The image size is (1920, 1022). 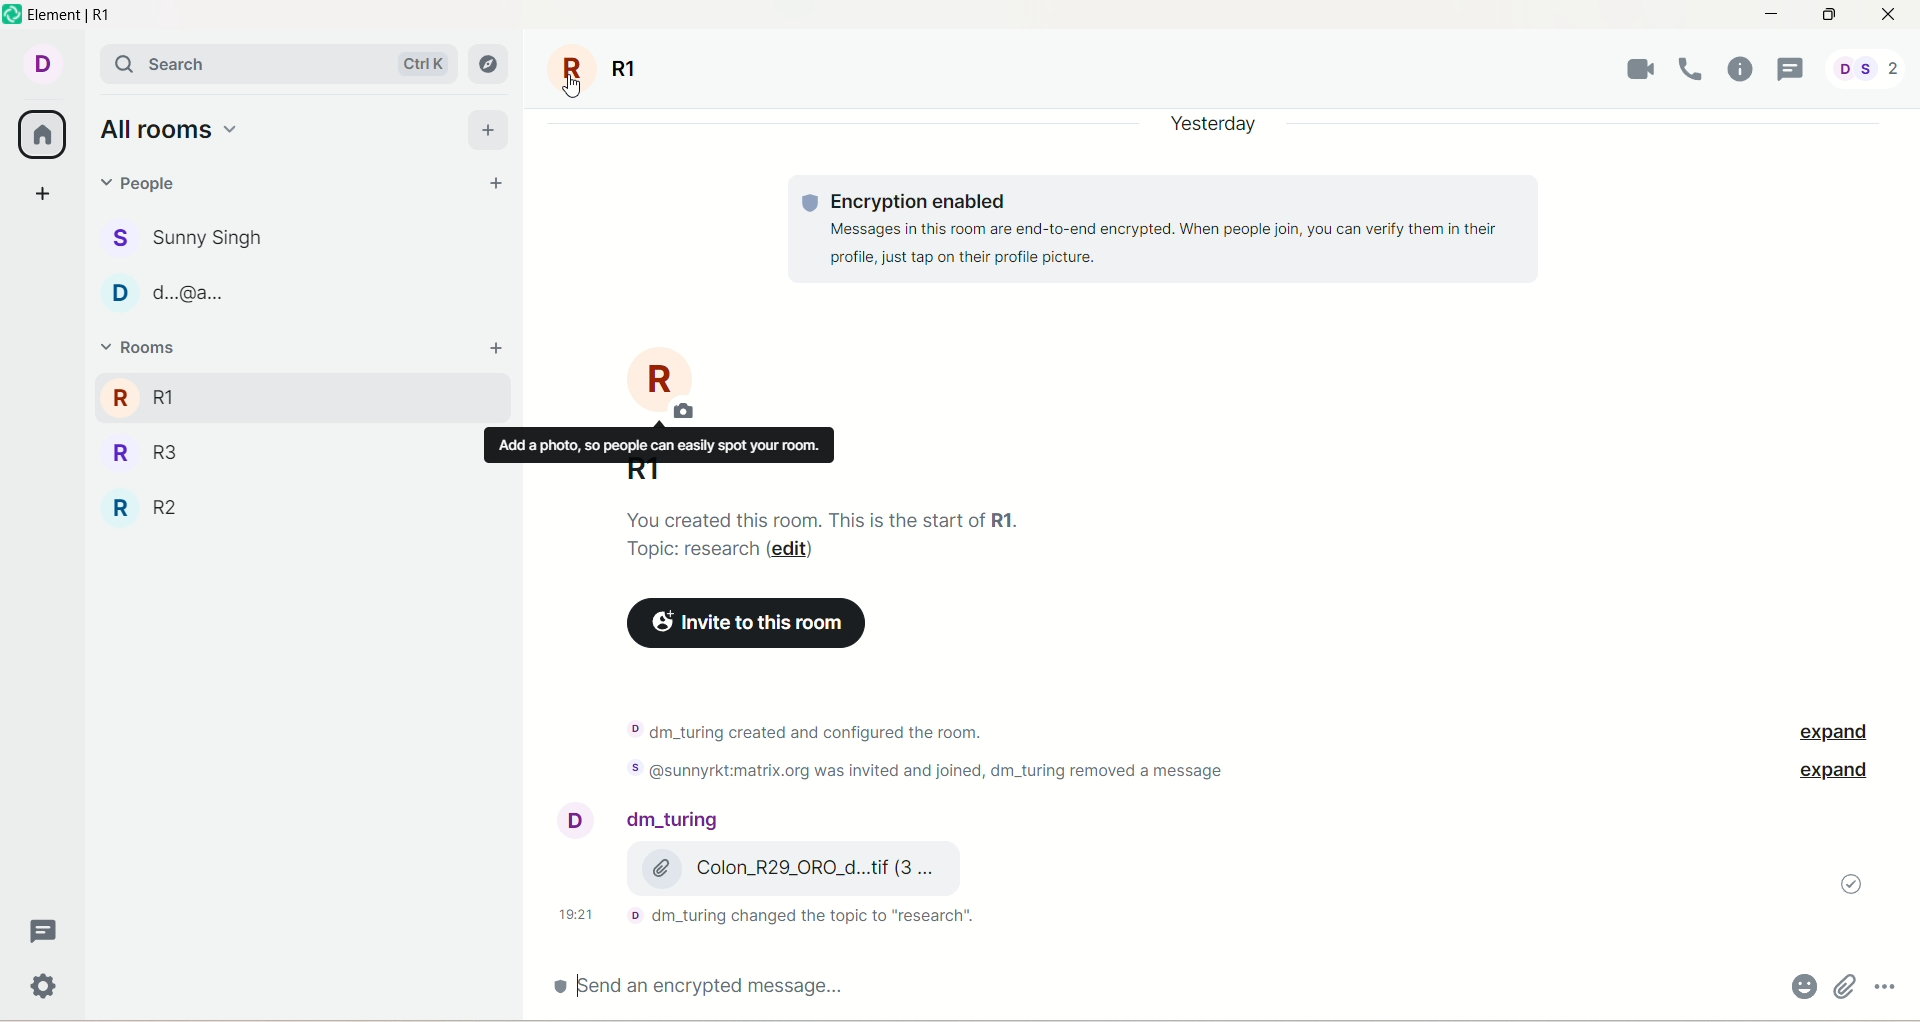 What do you see at coordinates (759, 990) in the screenshot?
I see `encrypted message` at bounding box center [759, 990].